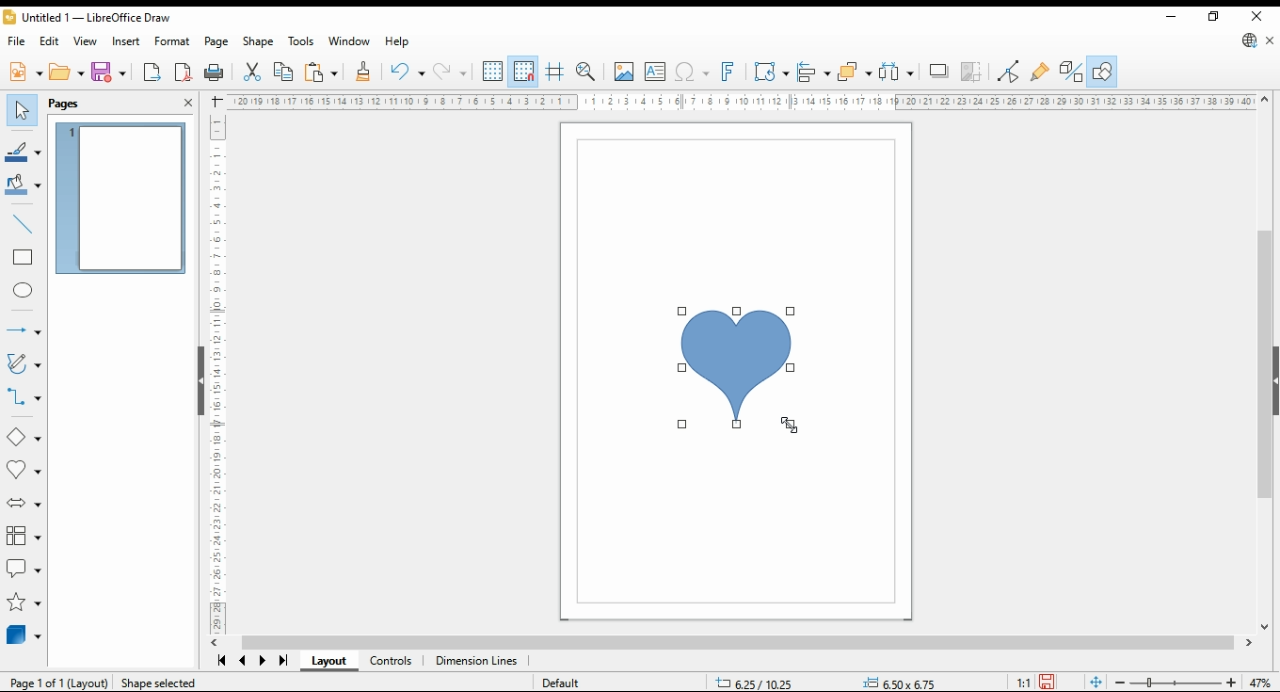 The image size is (1280, 692). What do you see at coordinates (897, 72) in the screenshot?
I see `select at least three items to distribute` at bounding box center [897, 72].